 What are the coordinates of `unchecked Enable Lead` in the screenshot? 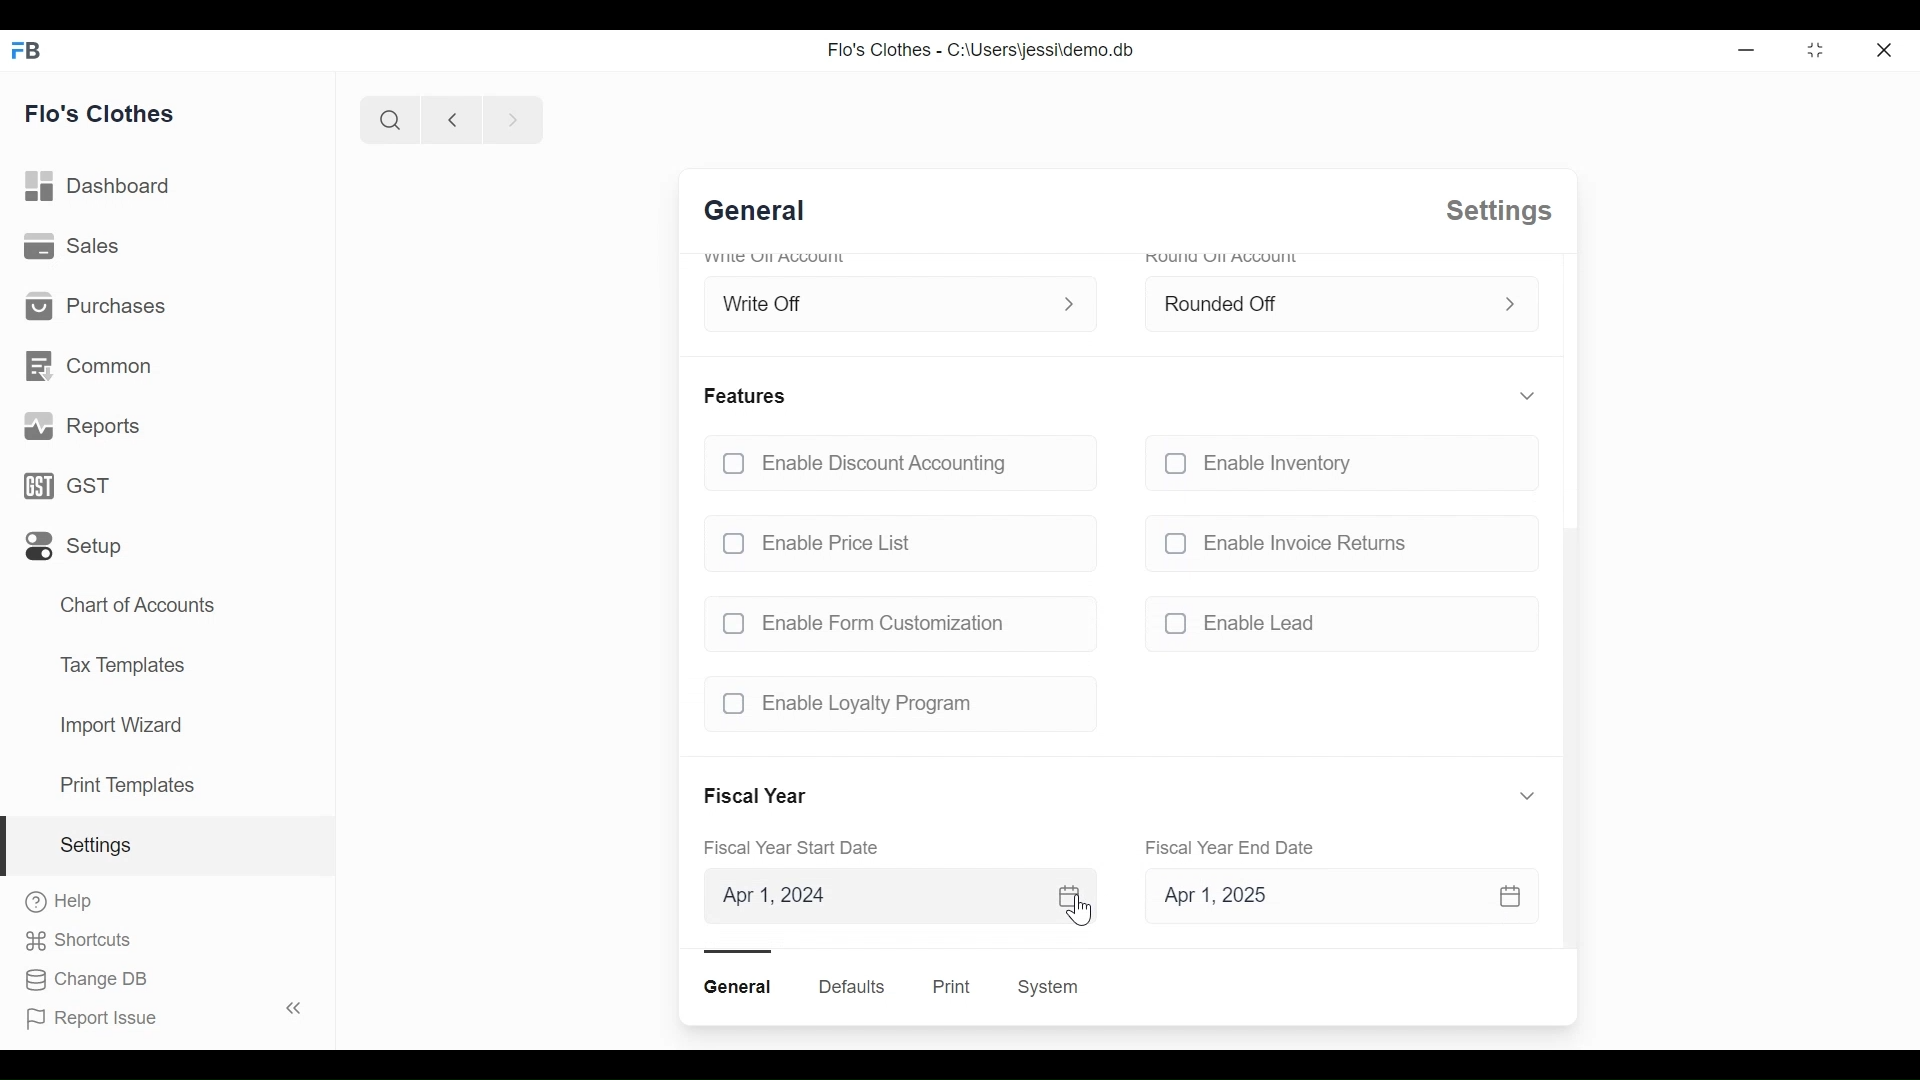 It's located at (1335, 627).